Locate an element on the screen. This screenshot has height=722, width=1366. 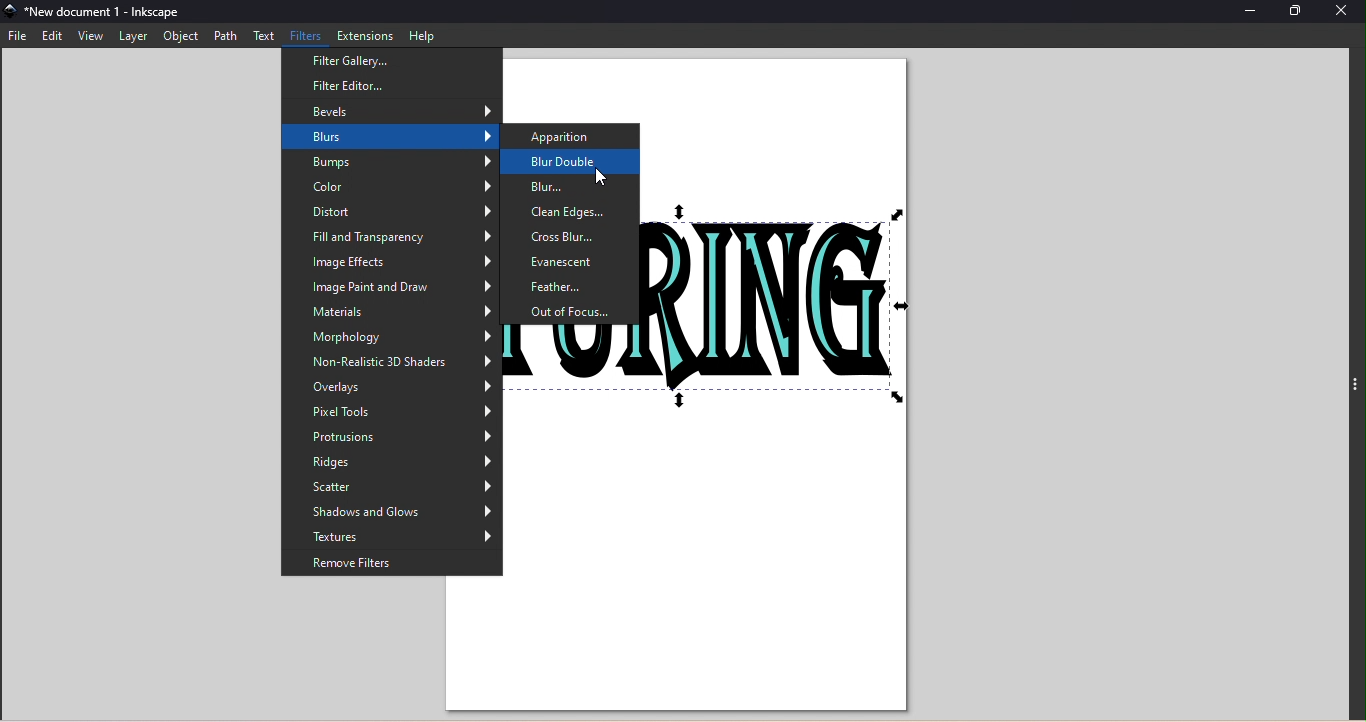
Filters is located at coordinates (307, 37).